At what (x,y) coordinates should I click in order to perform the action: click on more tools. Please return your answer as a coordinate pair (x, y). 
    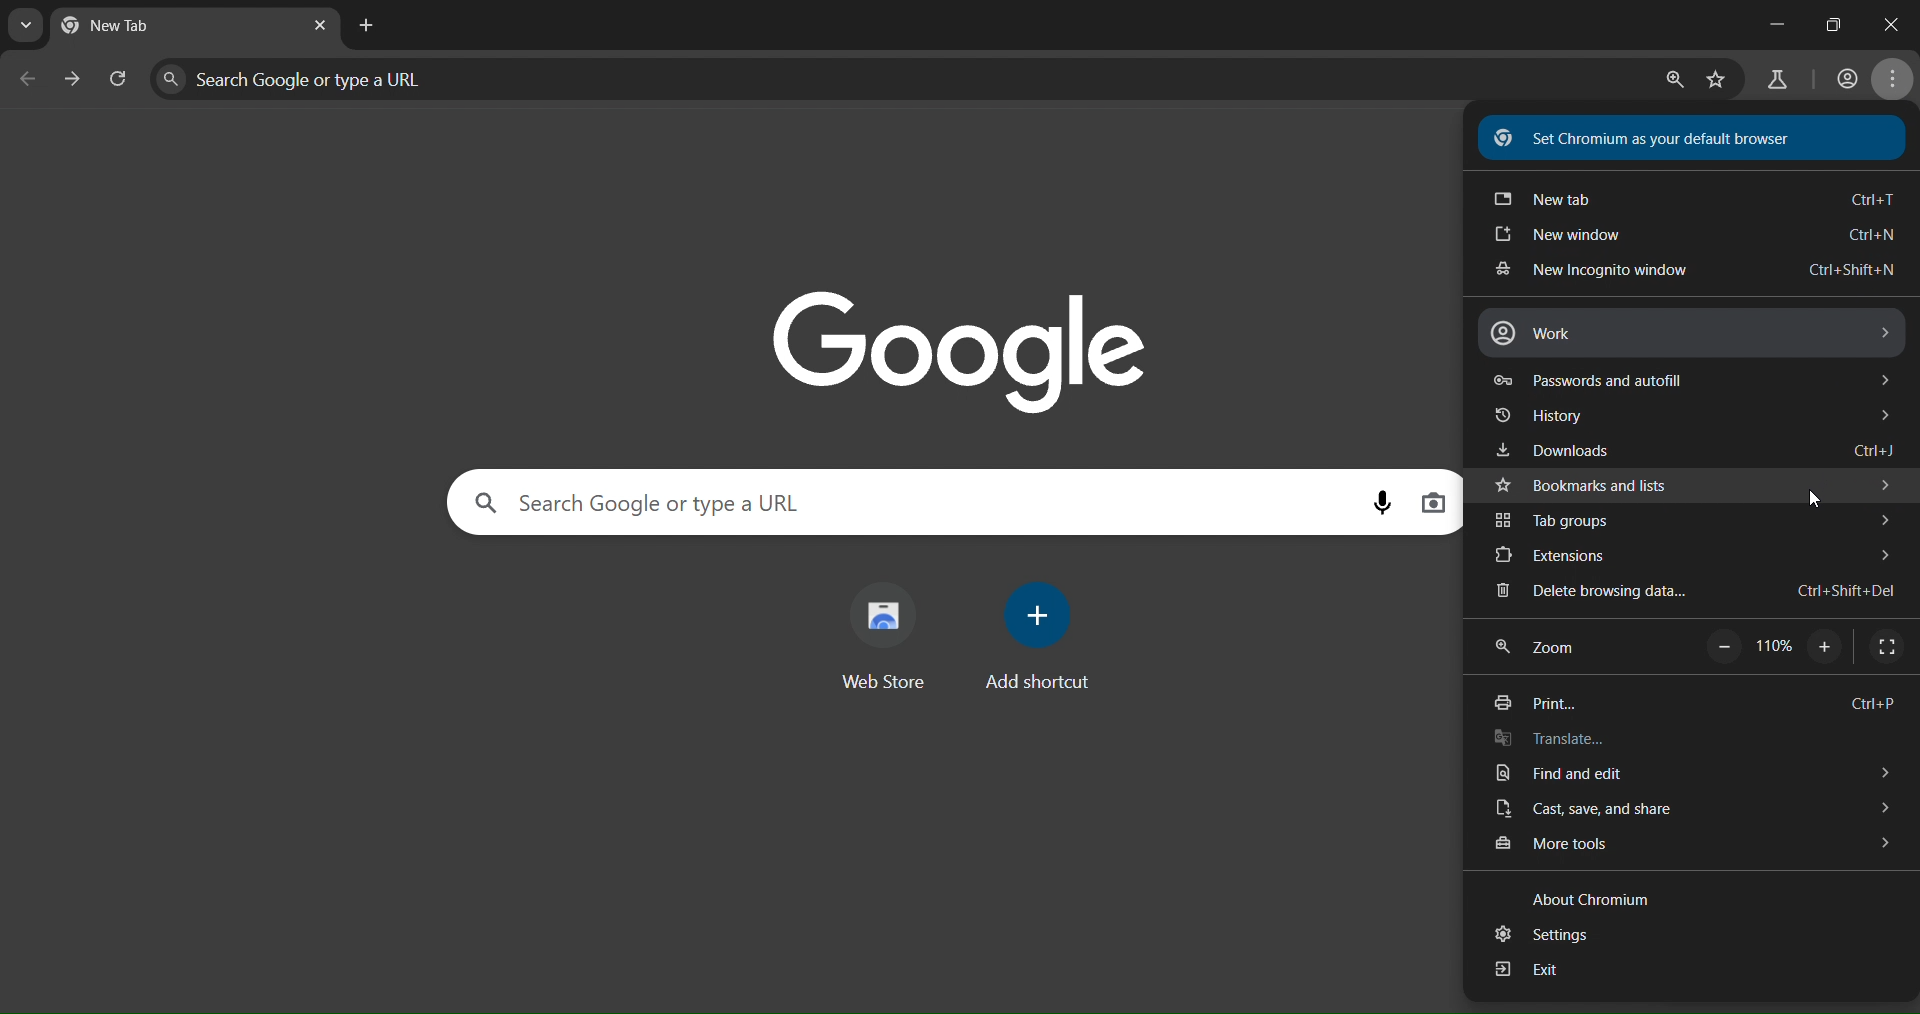
    Looking at the image, I should click on (1691, 846).